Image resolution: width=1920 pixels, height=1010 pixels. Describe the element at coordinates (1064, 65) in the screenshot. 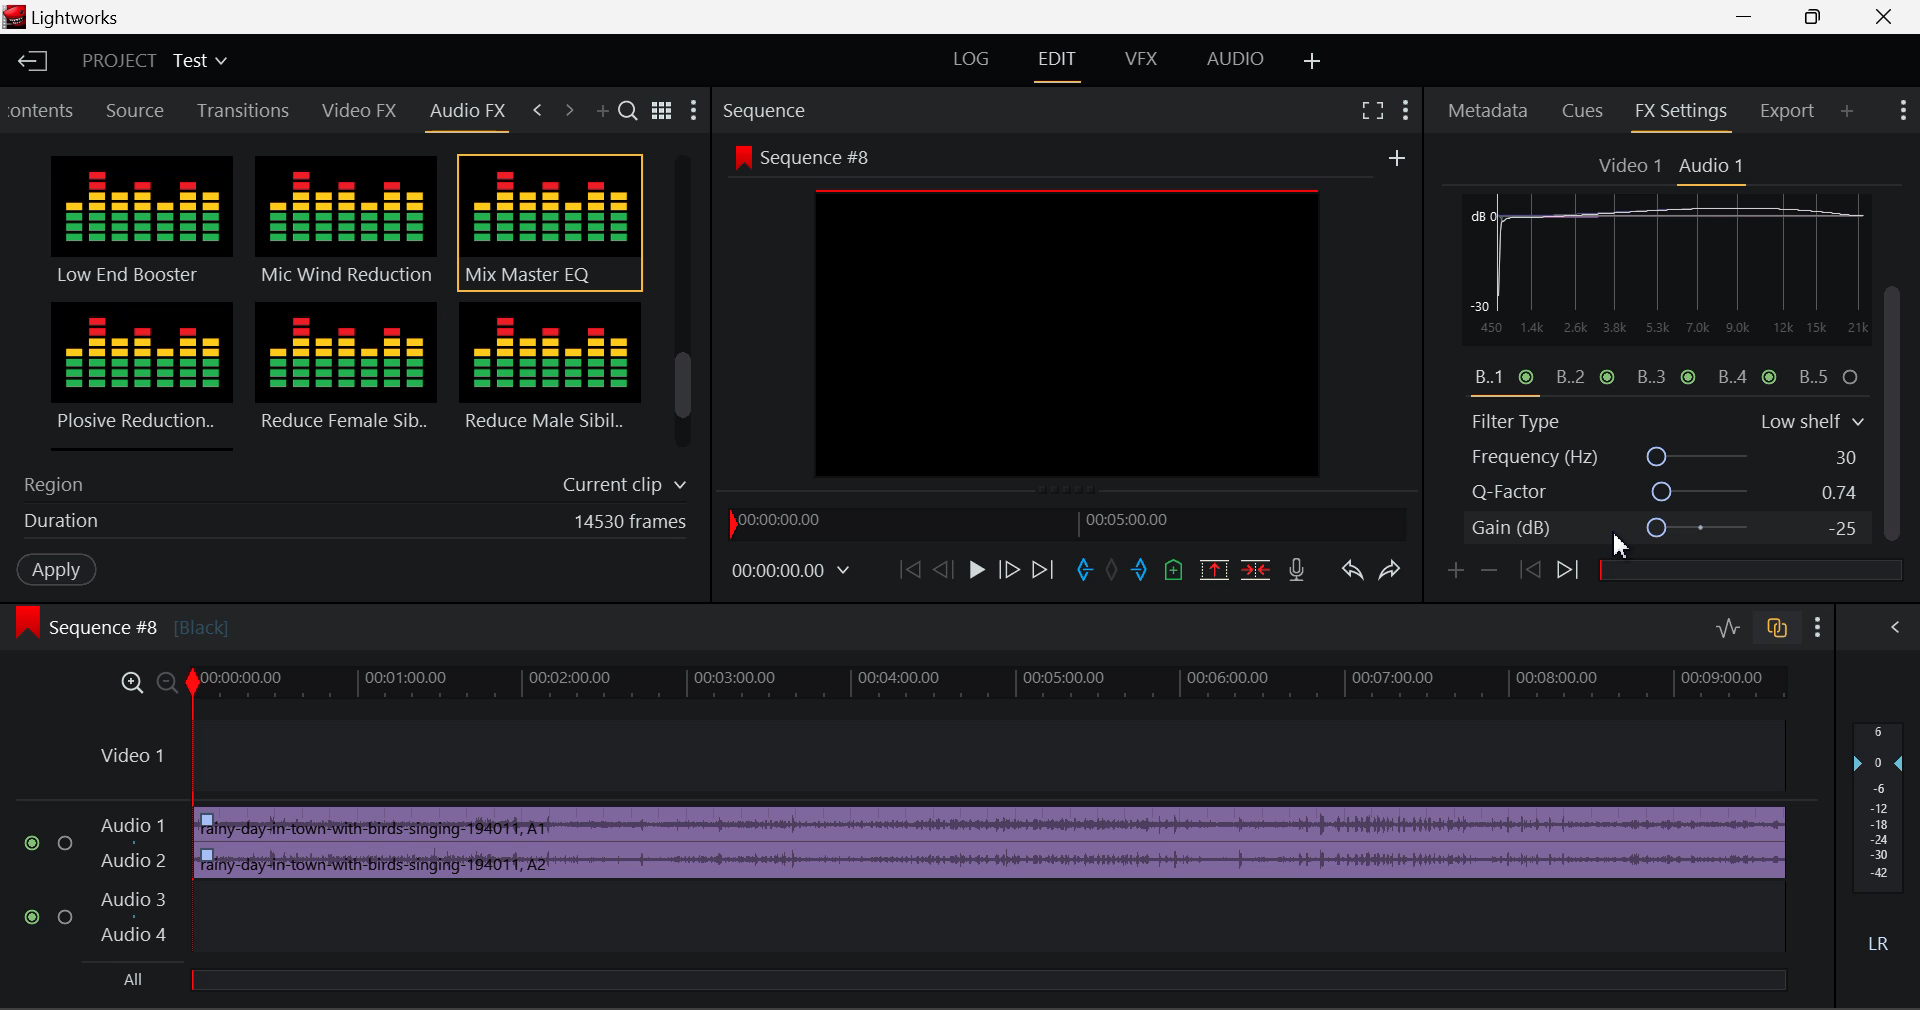

I see `EDIT Layout` at that location.